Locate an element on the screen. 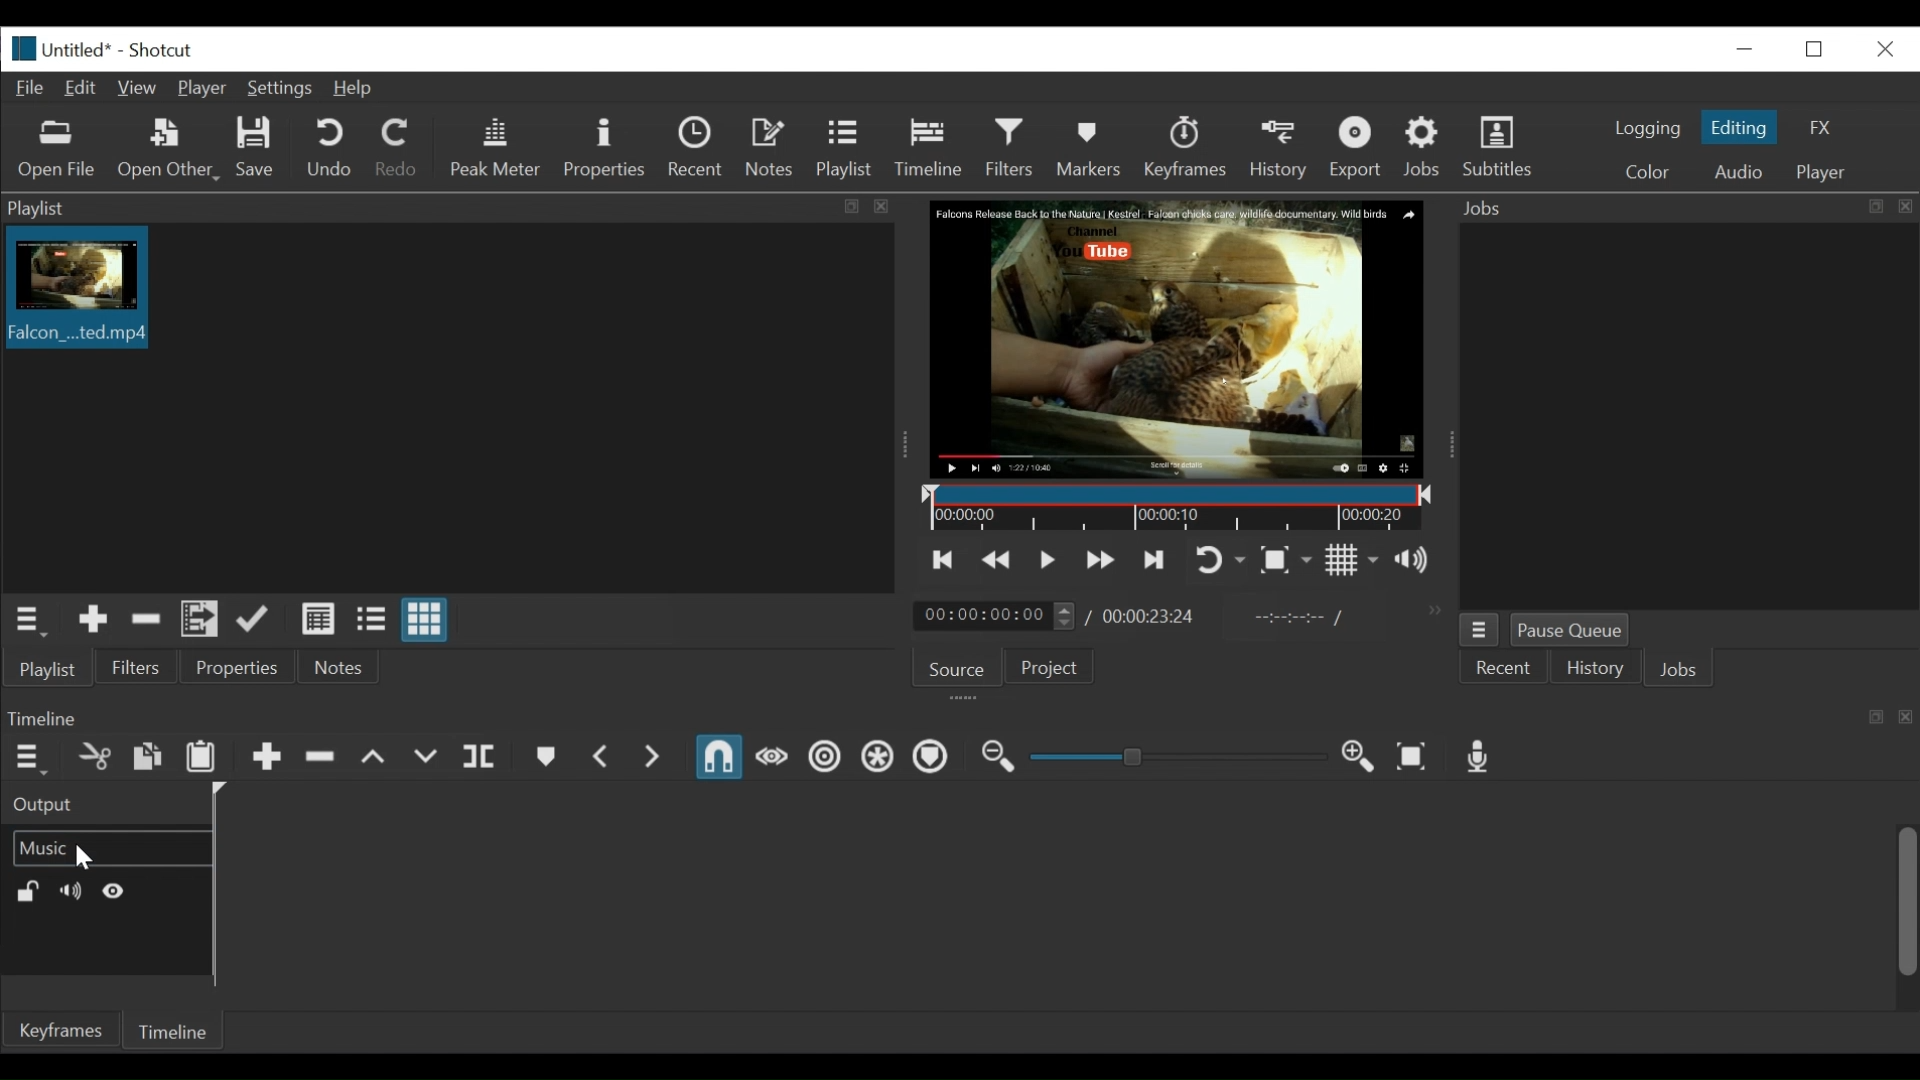 The image size is (1920, 1080). Output is located at coordinates (94, 805).